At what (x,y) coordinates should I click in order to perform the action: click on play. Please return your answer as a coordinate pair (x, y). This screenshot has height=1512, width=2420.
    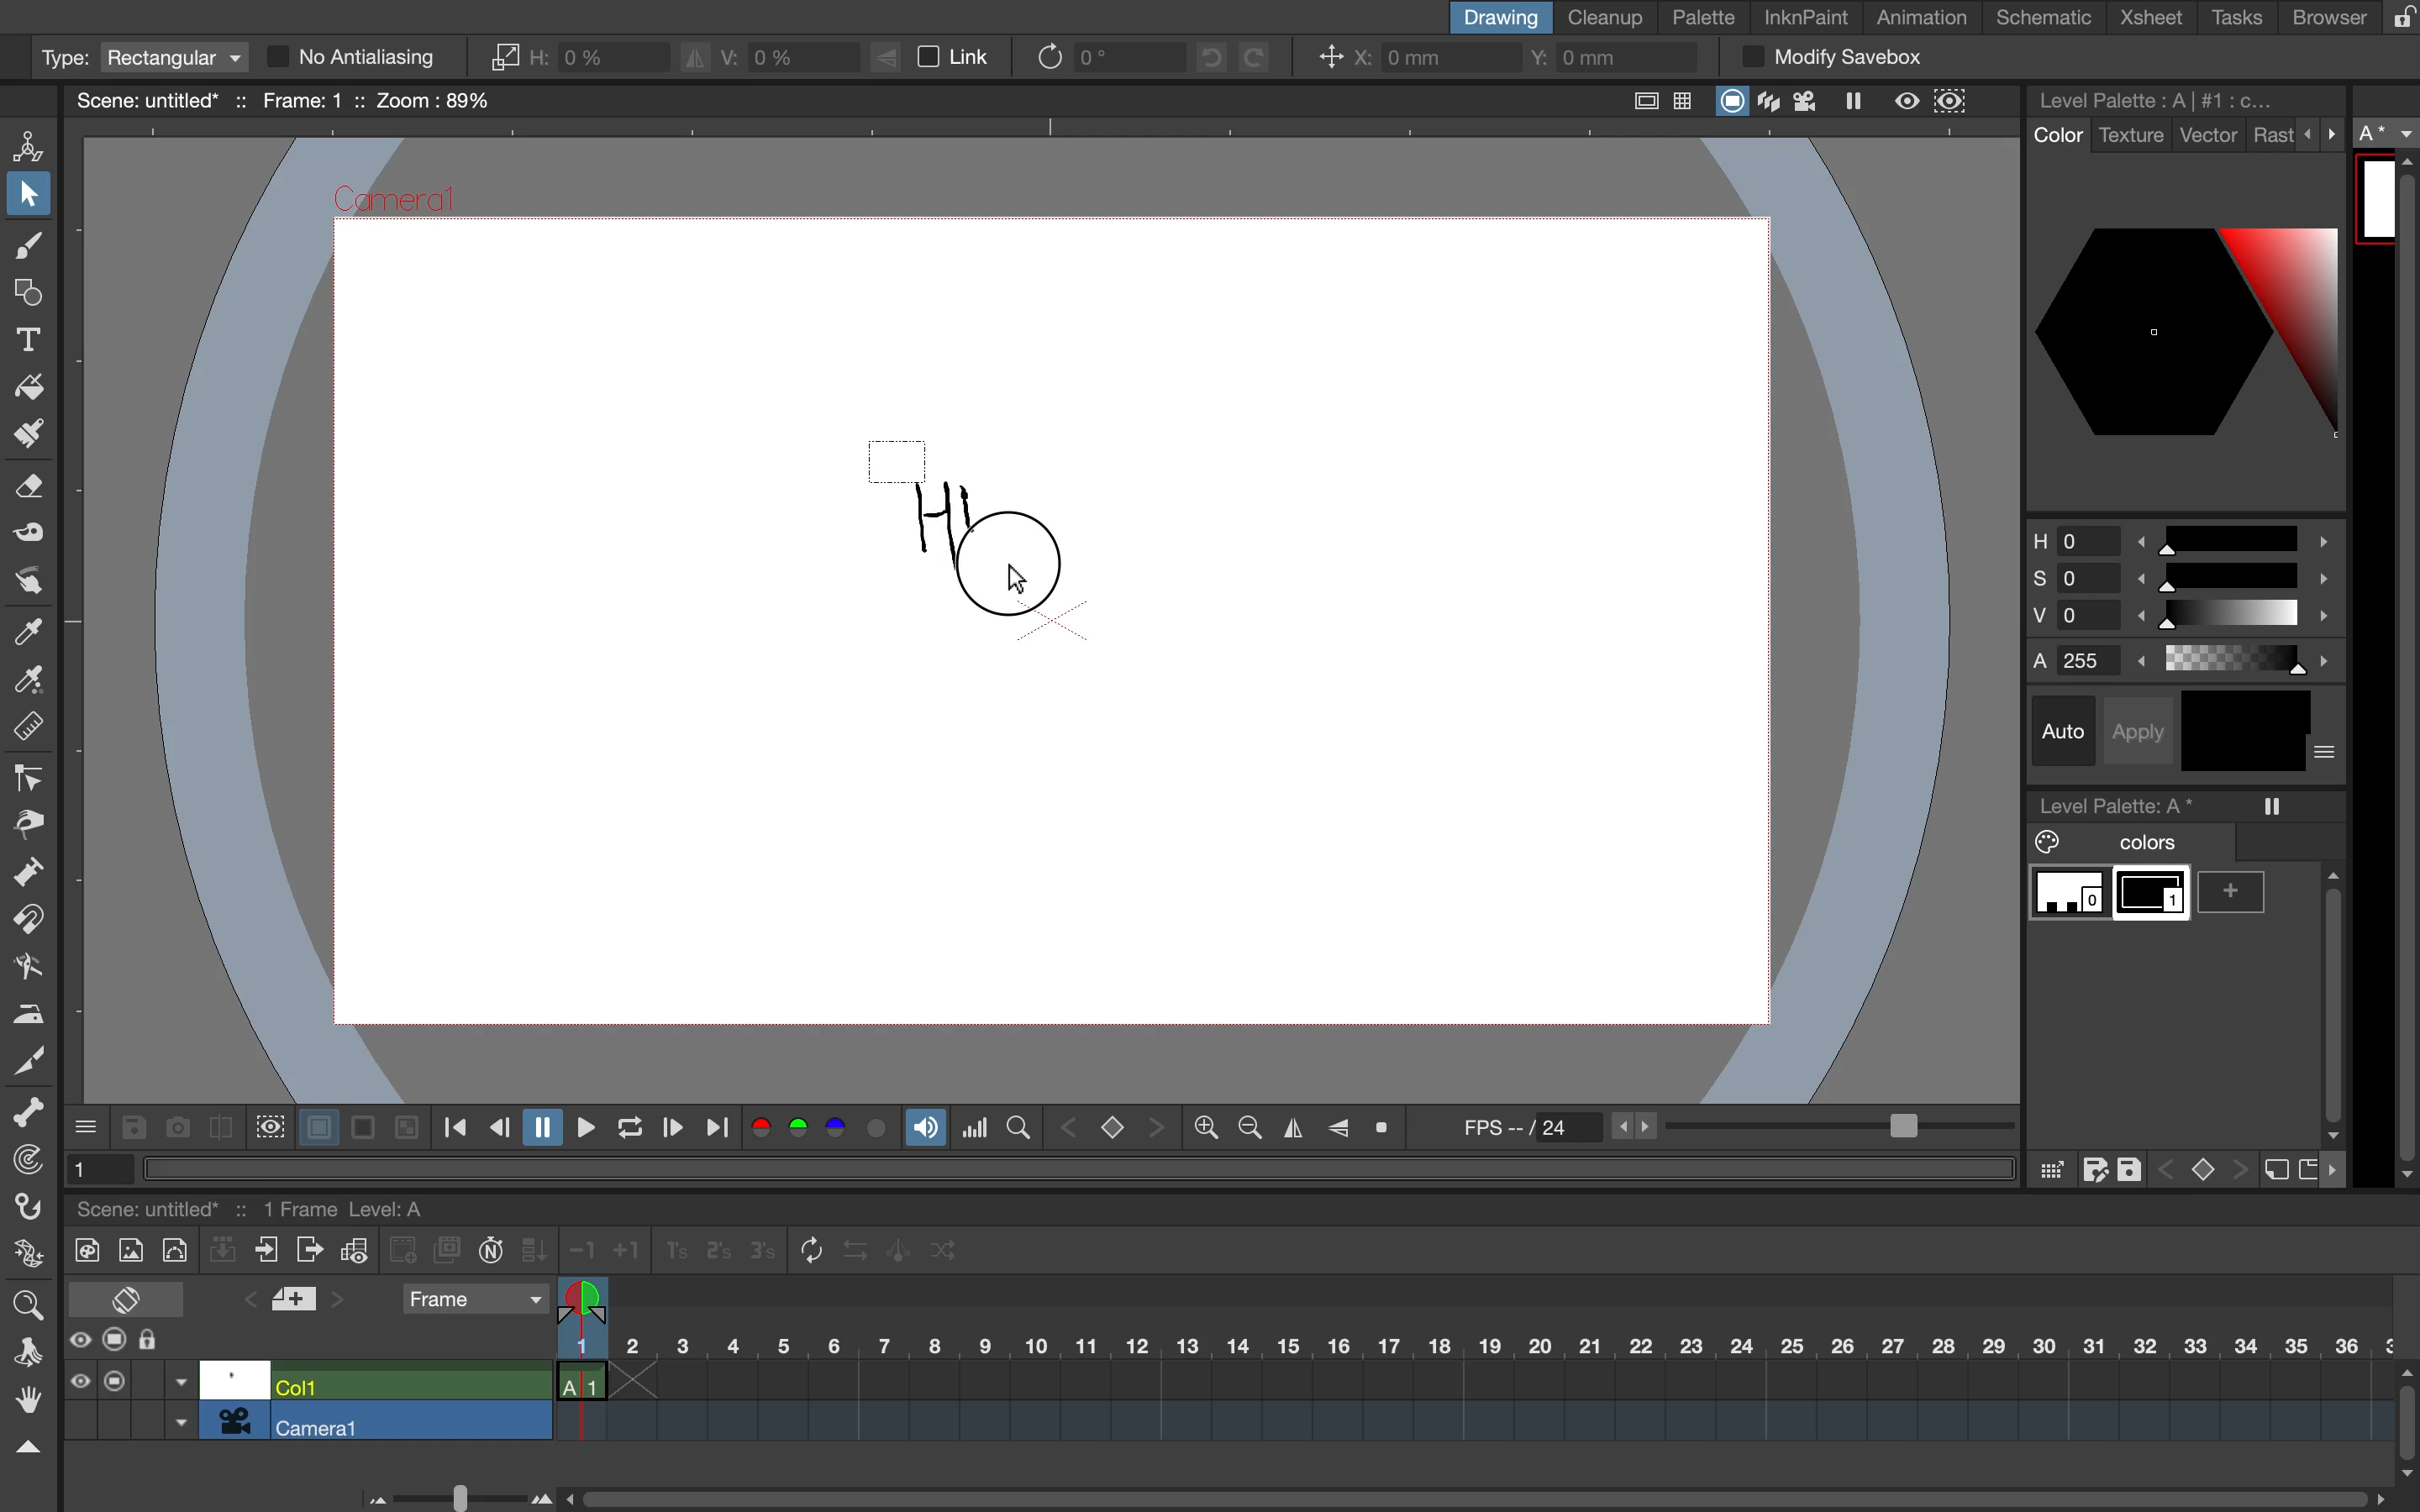
    Looking at the image, I should click on (580, 1127).